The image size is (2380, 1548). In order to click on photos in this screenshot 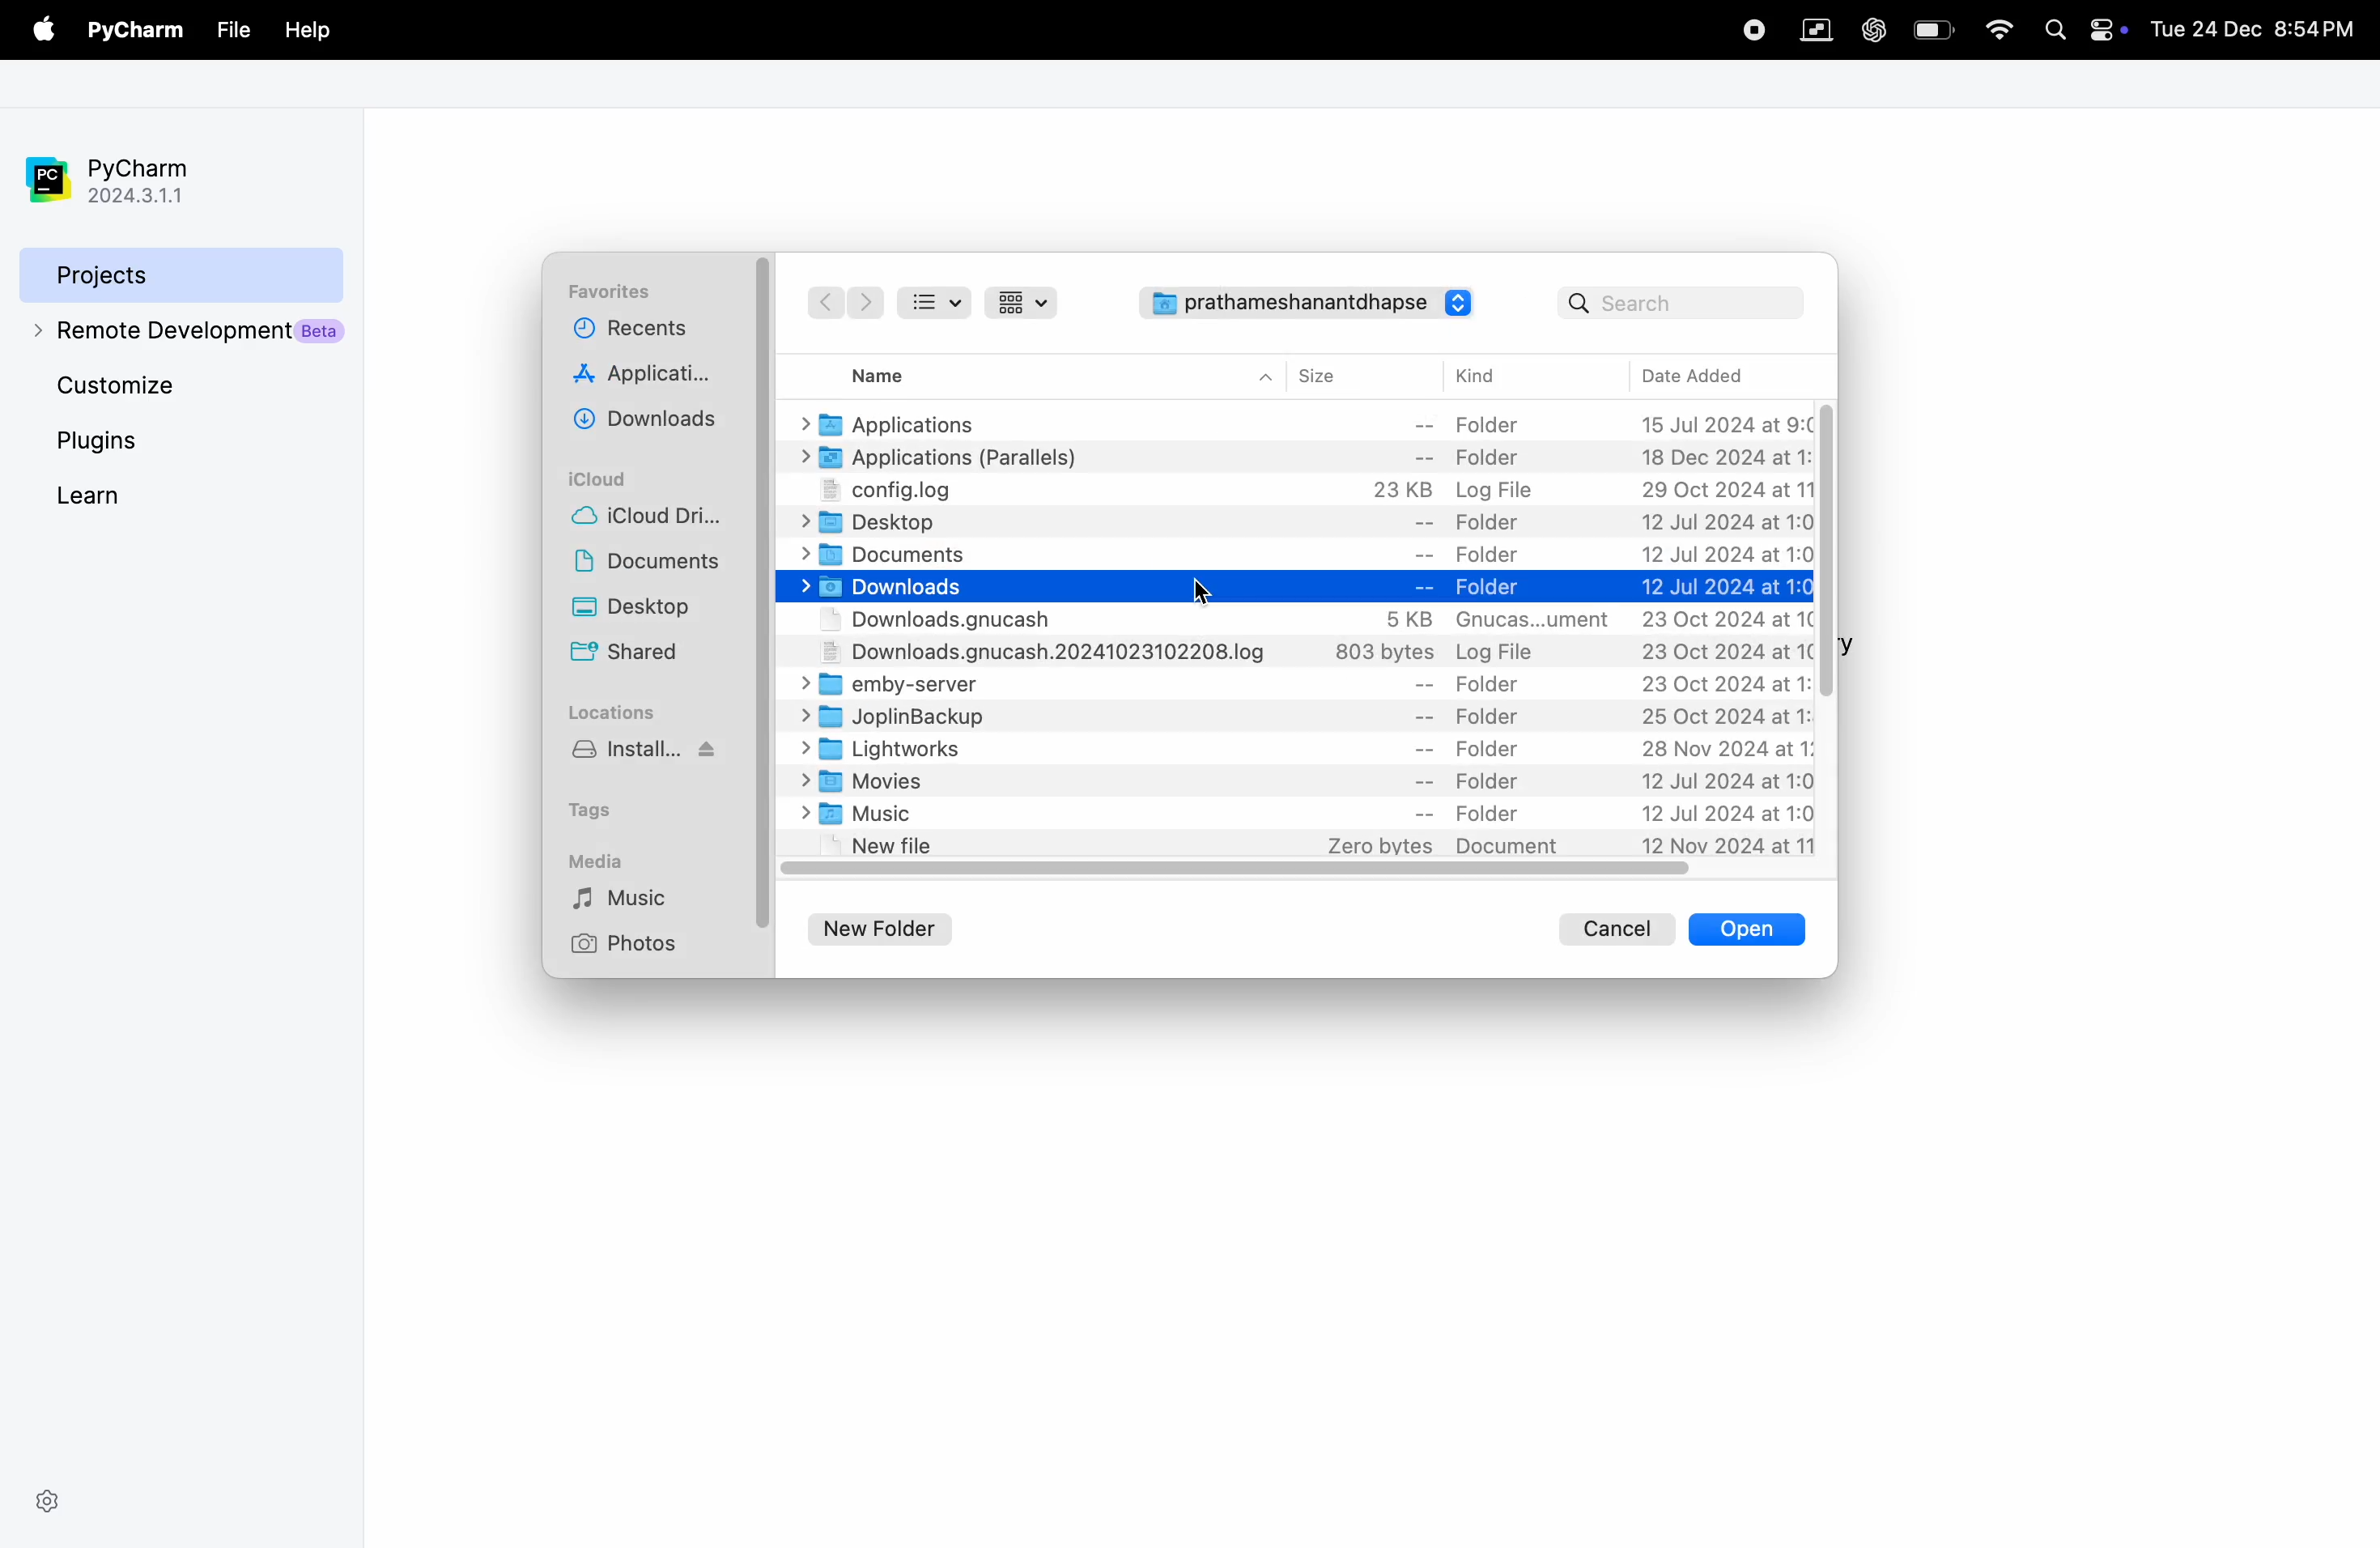, I will do `click(631, 943)`.